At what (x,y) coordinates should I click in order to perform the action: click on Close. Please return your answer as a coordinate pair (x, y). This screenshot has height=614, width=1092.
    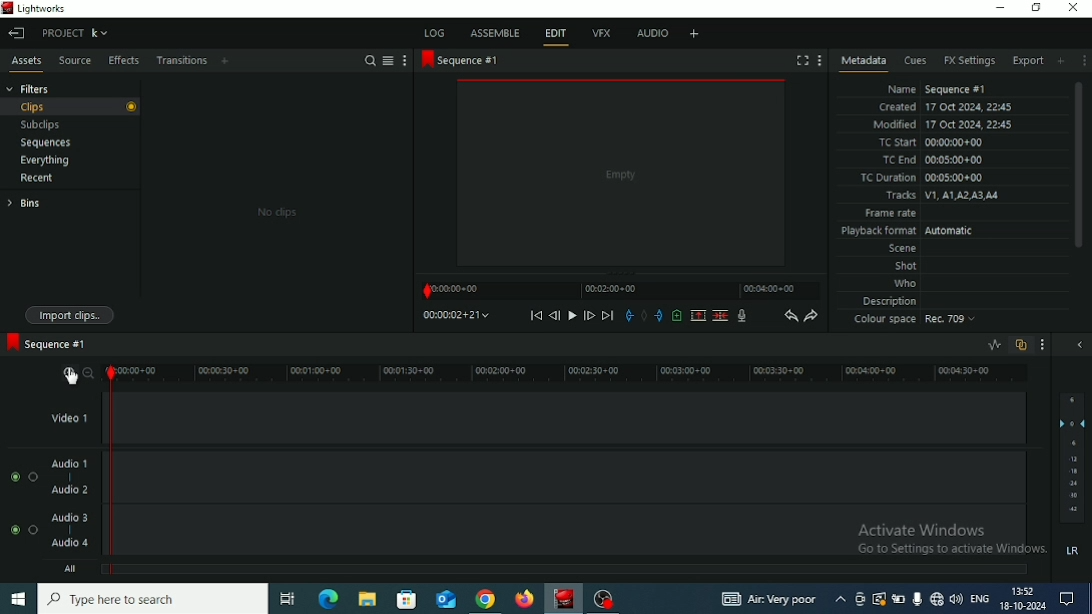
    Looking at the image, I should click on (1074, 8).